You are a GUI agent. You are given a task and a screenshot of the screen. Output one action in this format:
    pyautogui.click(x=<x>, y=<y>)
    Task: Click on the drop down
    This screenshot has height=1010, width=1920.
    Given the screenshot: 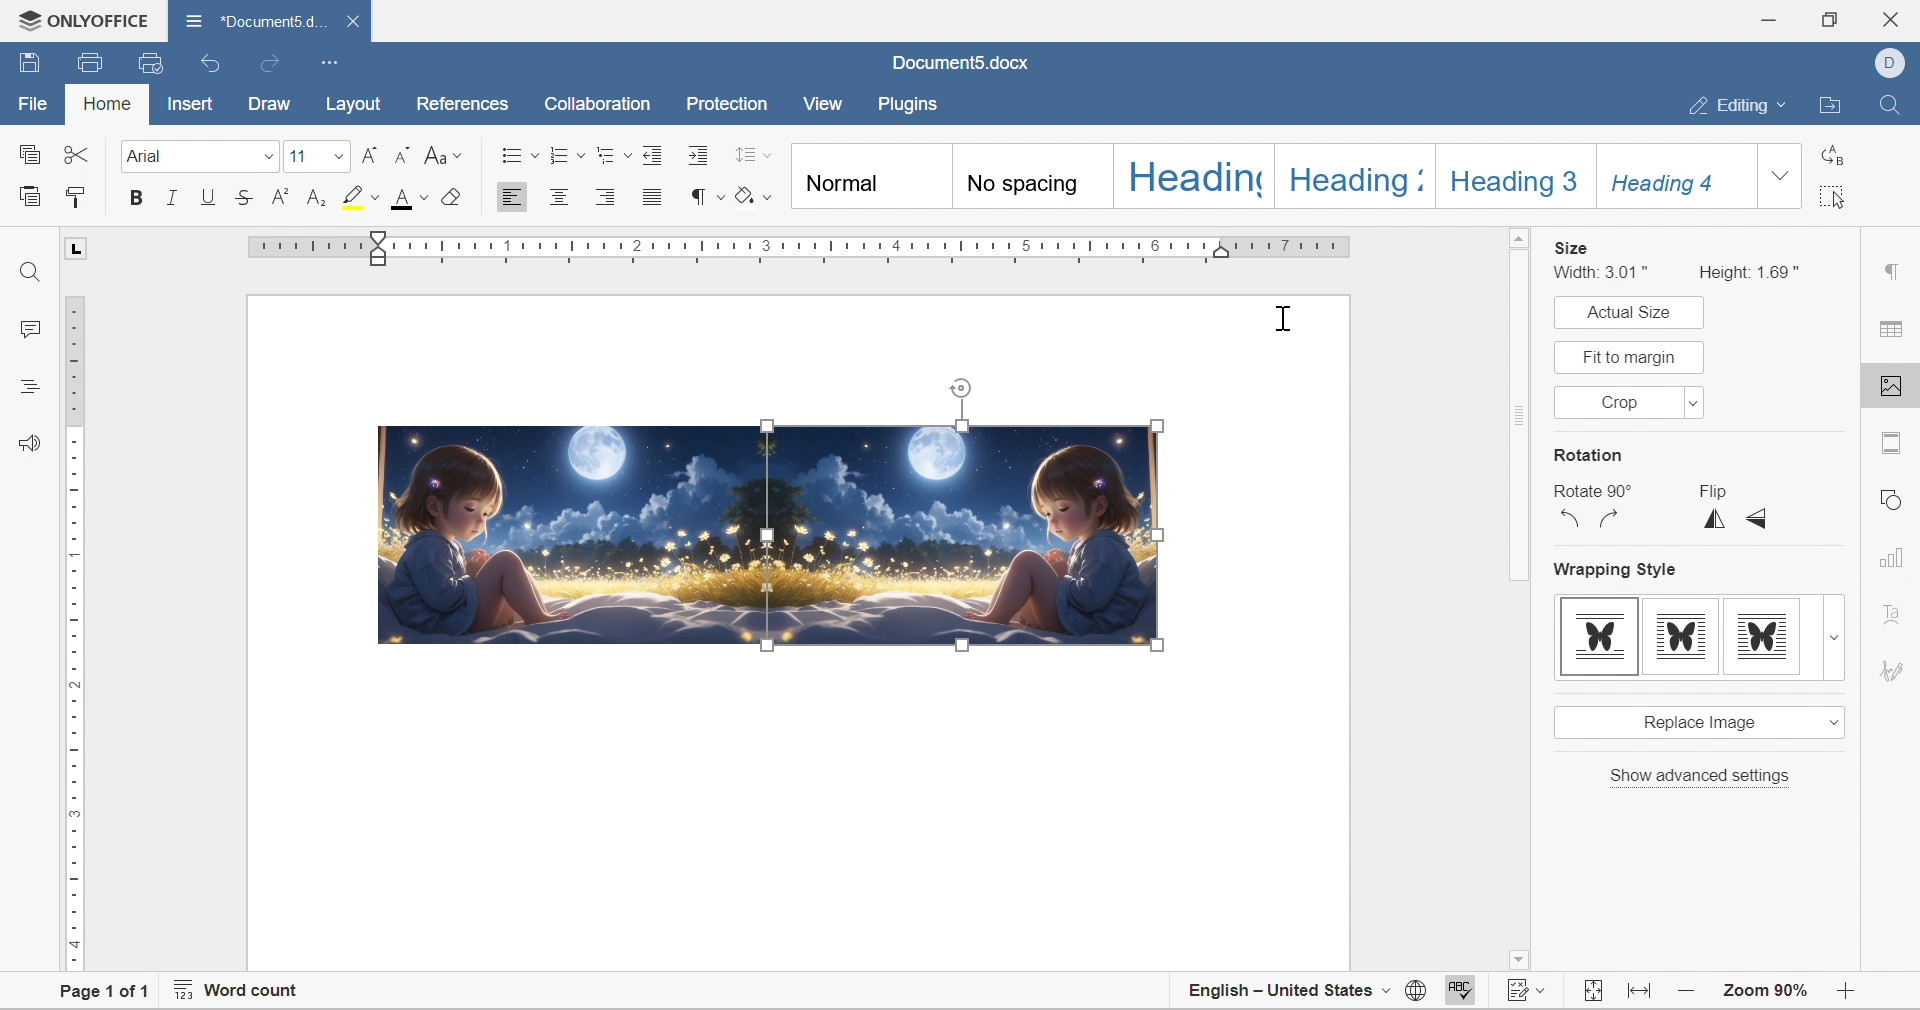 What is the action you would take?
    pyautogui.click(x=267, y=157)
    